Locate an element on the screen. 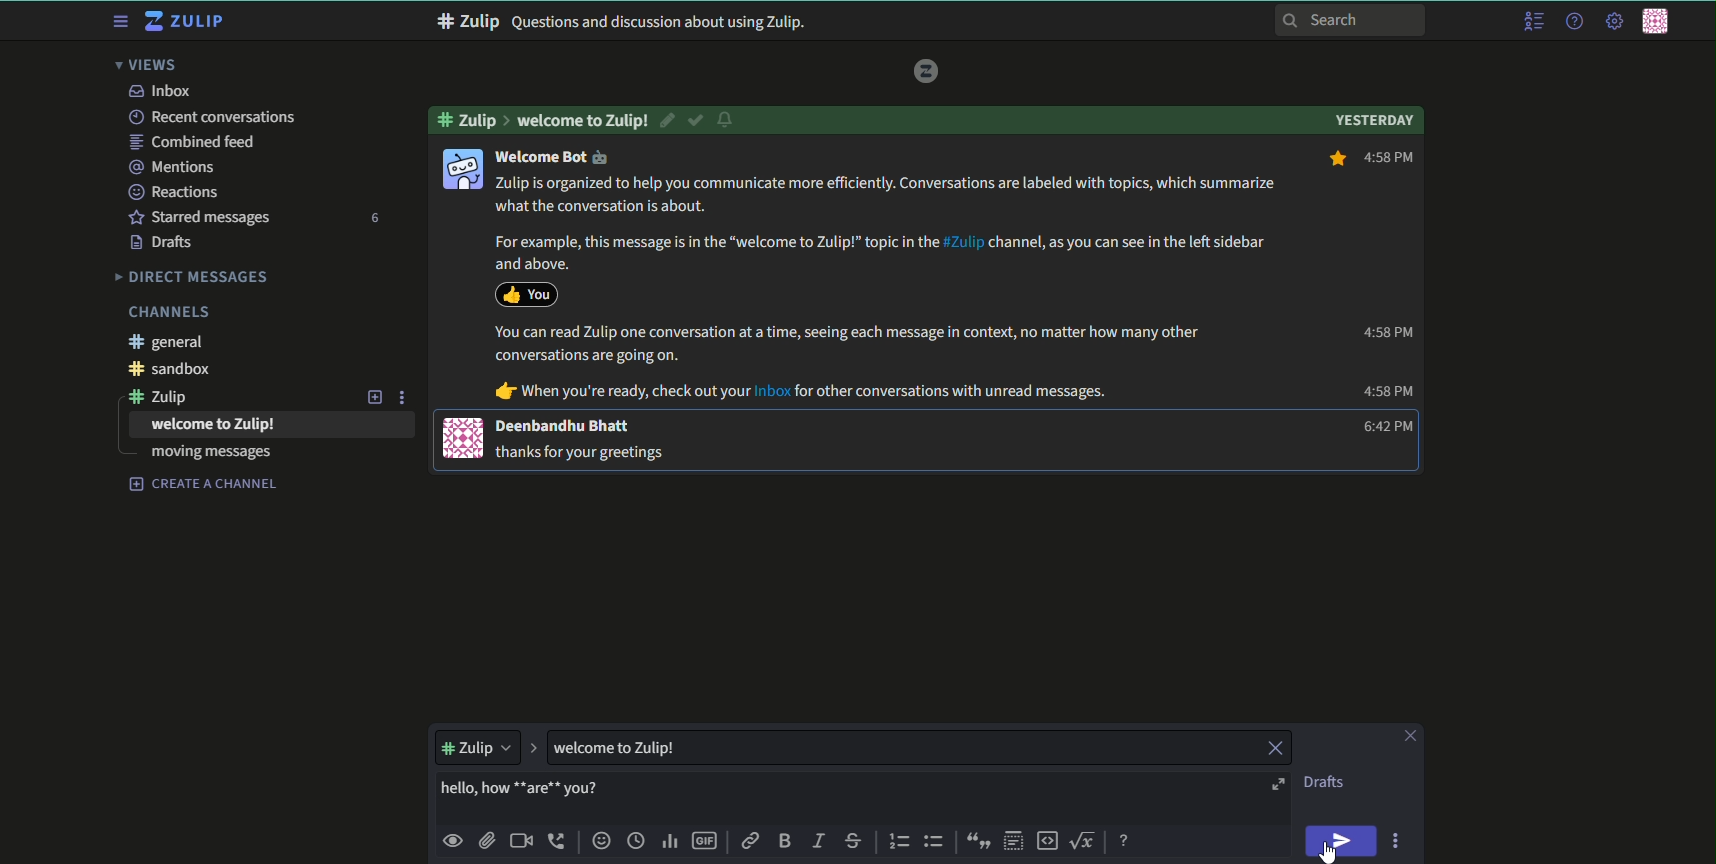  bulleted list is located at coordinates (934, 841).